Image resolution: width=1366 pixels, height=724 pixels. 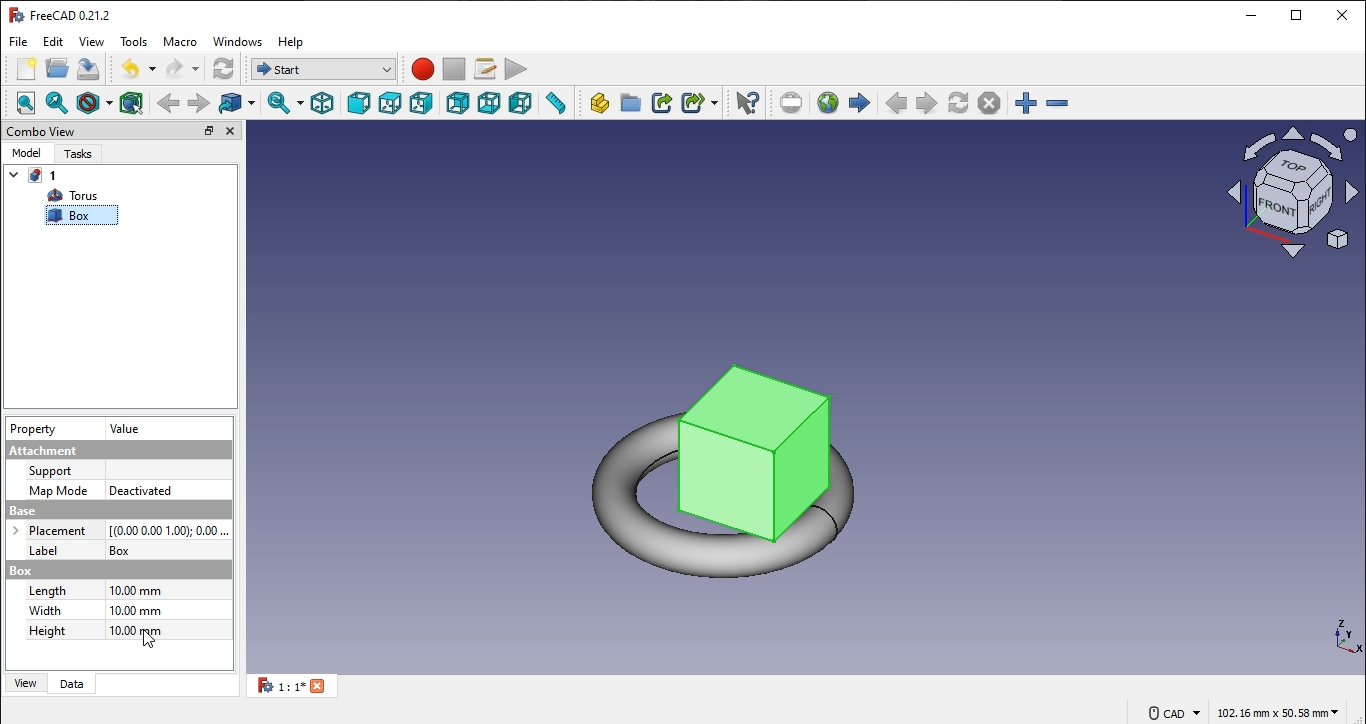 What do you see at coordinates (117, 550) in the screenshot?
I see `Label Box ` at bounding box center [117, 550].